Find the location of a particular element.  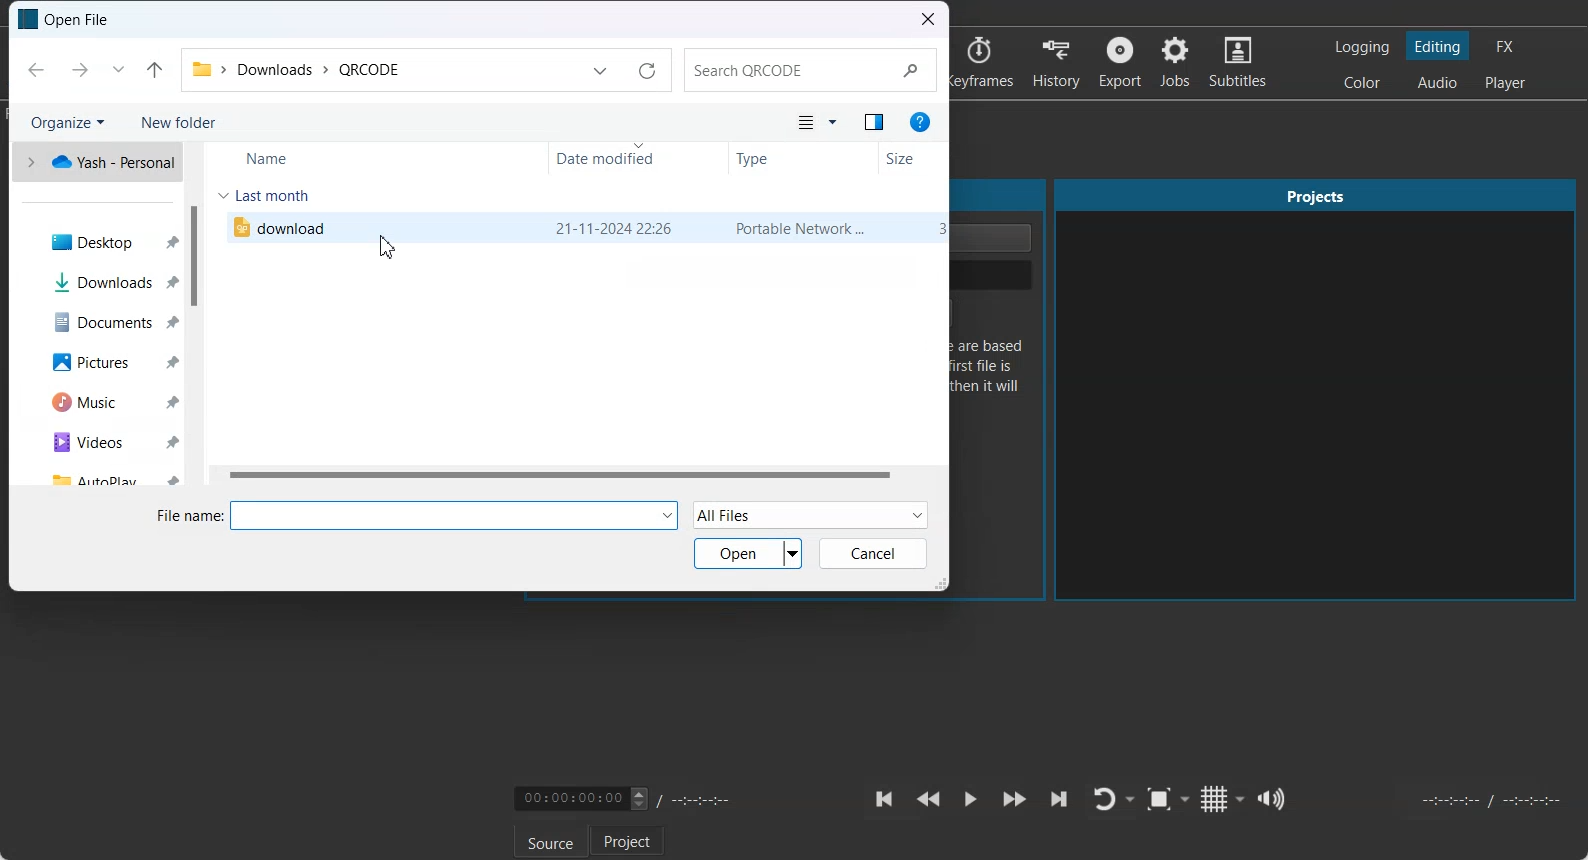

Drop down box is located at coordinates (1189, 798).